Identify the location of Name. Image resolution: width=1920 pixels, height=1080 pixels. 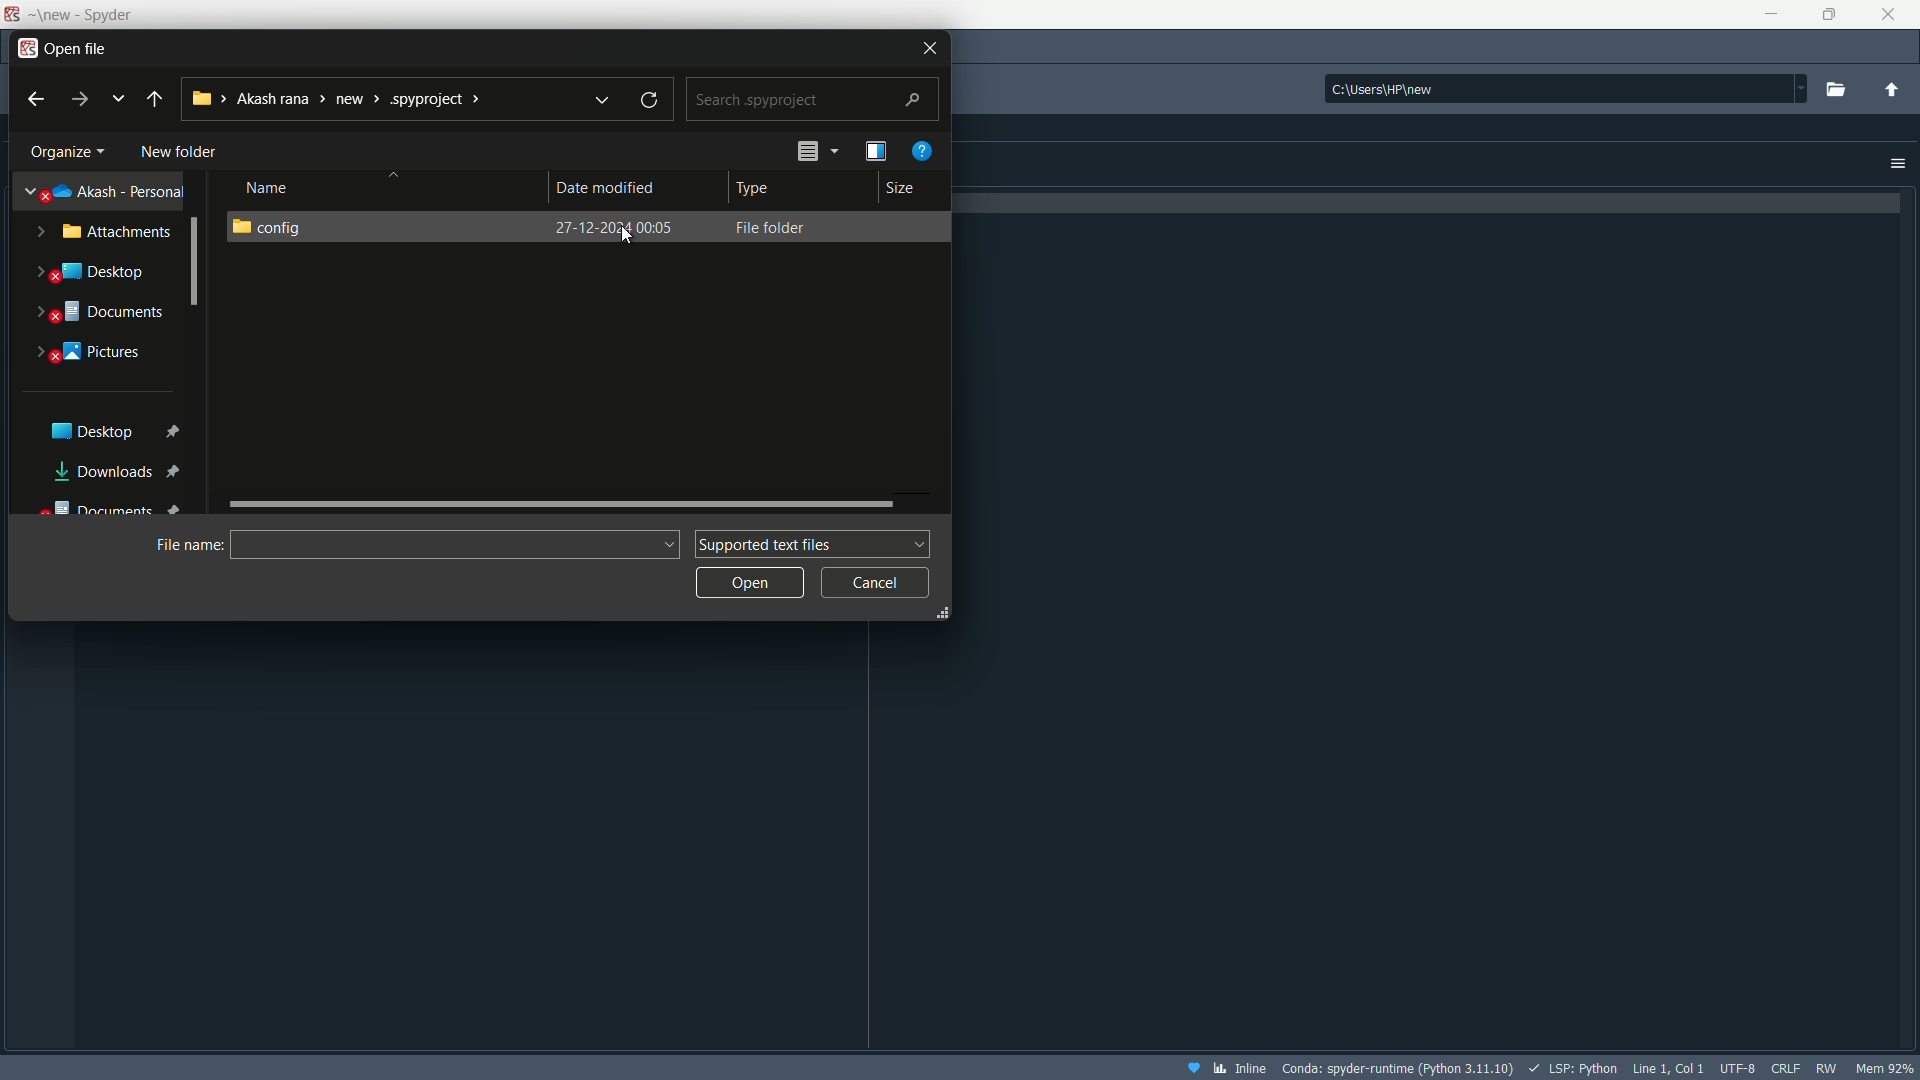
(271, 186).